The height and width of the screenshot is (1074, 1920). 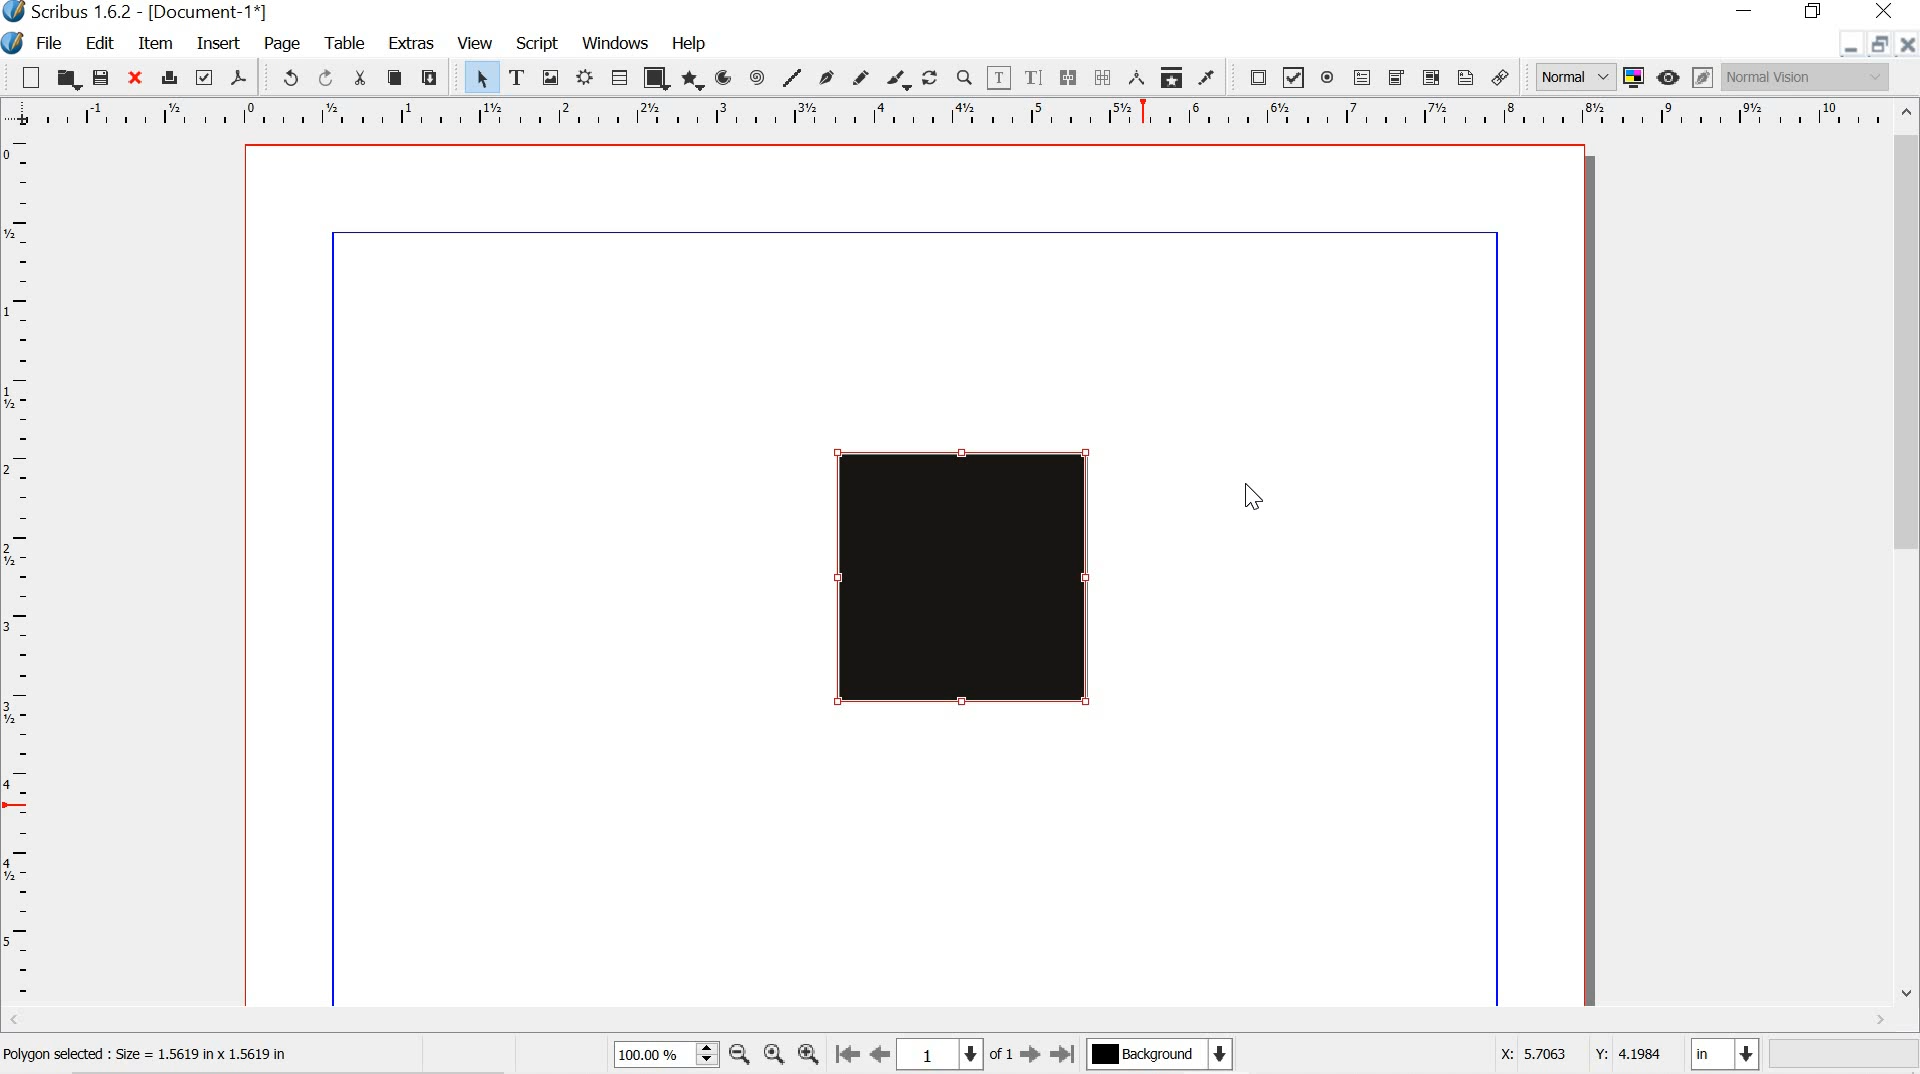 I want to click on X: 5.7063 Y: 4.1984, so click(x=1568, y=1057).